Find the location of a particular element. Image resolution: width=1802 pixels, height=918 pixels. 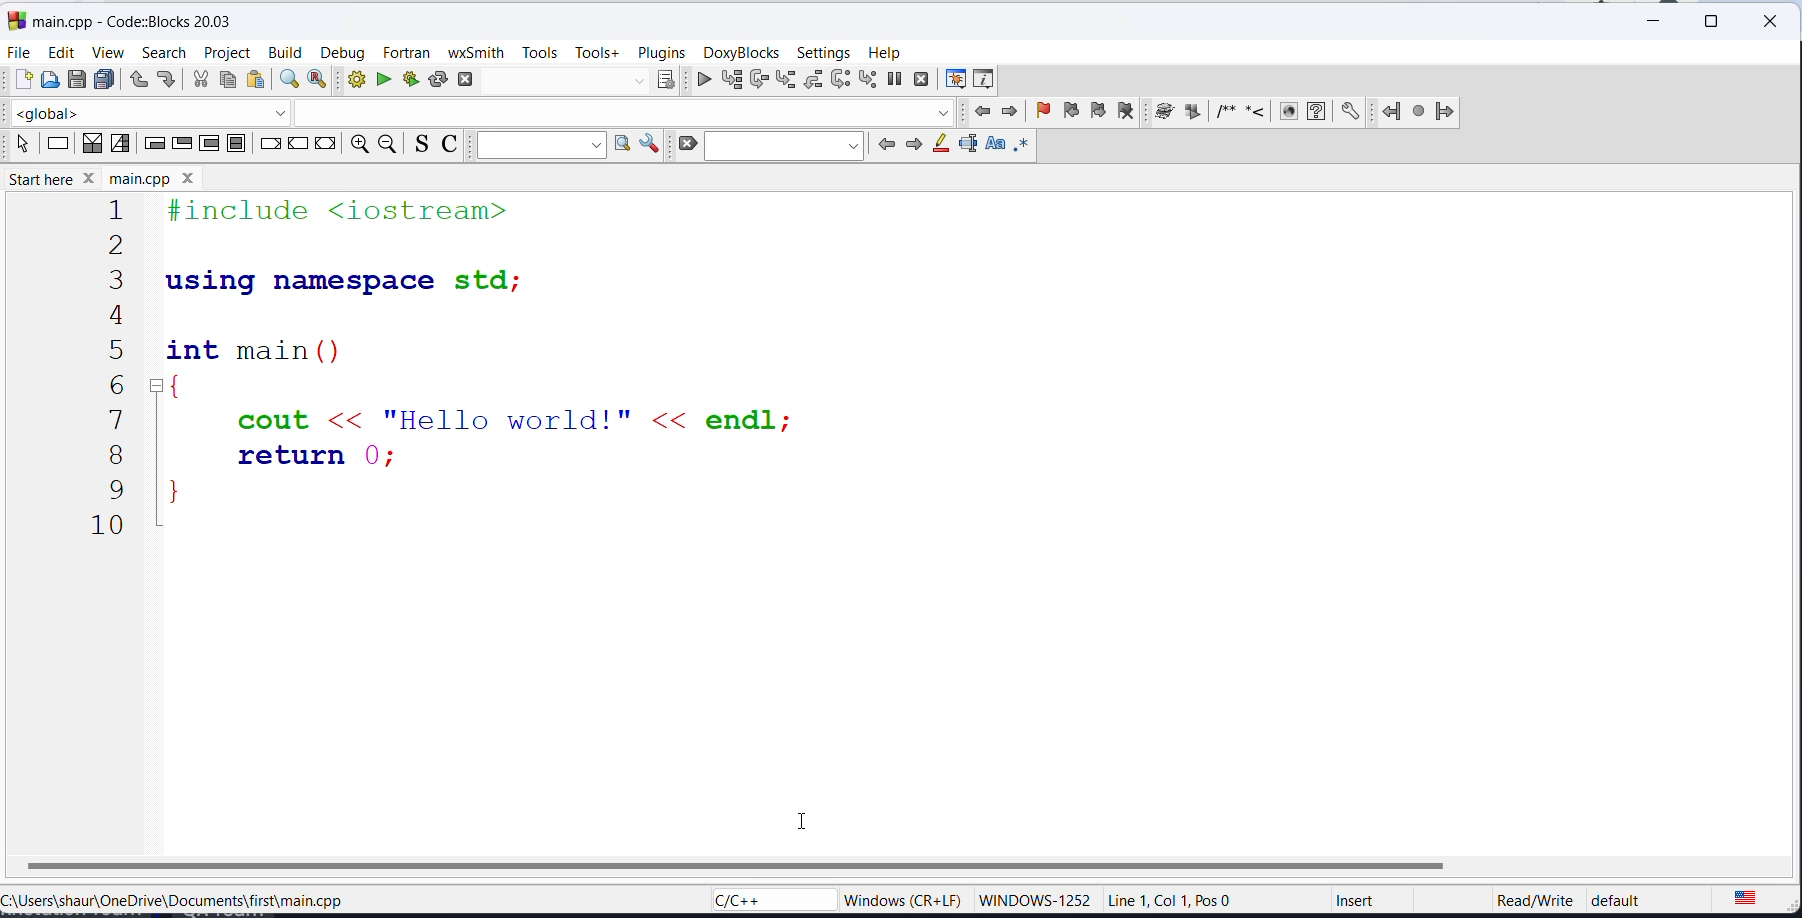

VARIOUS INFO is located at coordinates (984, 81).